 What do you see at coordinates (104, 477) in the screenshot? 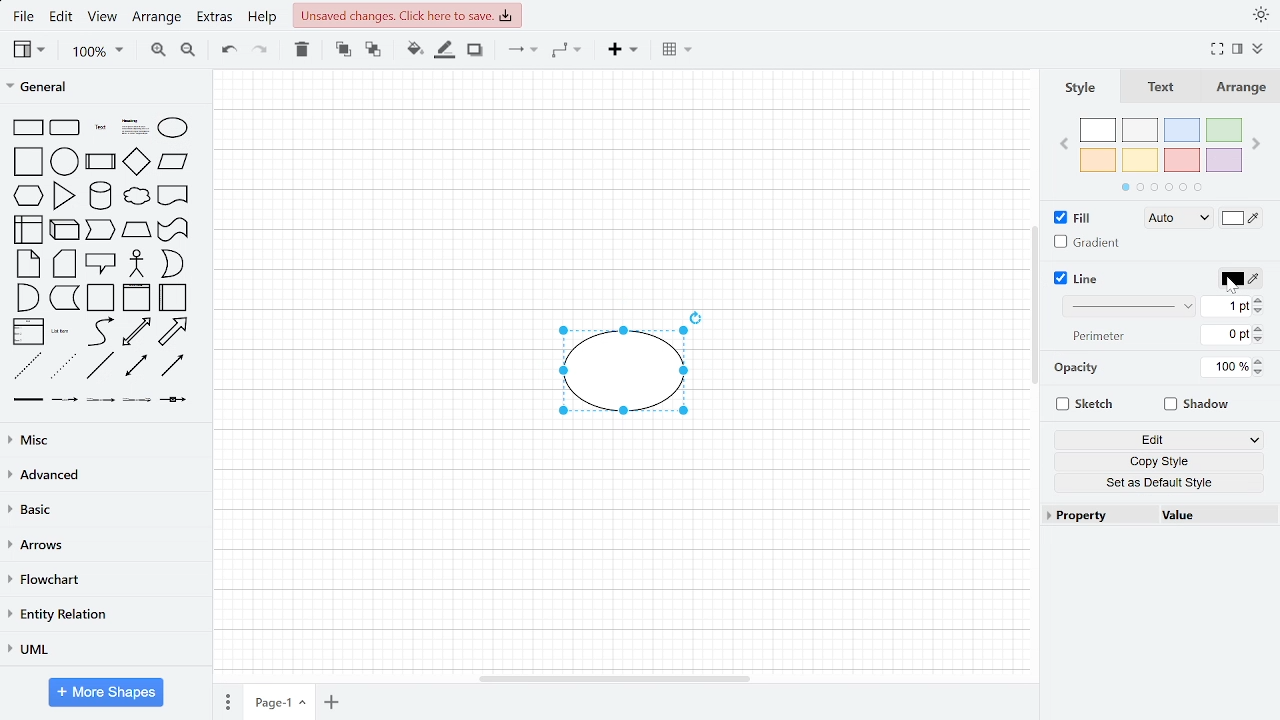
I see `Advanced` at bounding box center [104, 477].